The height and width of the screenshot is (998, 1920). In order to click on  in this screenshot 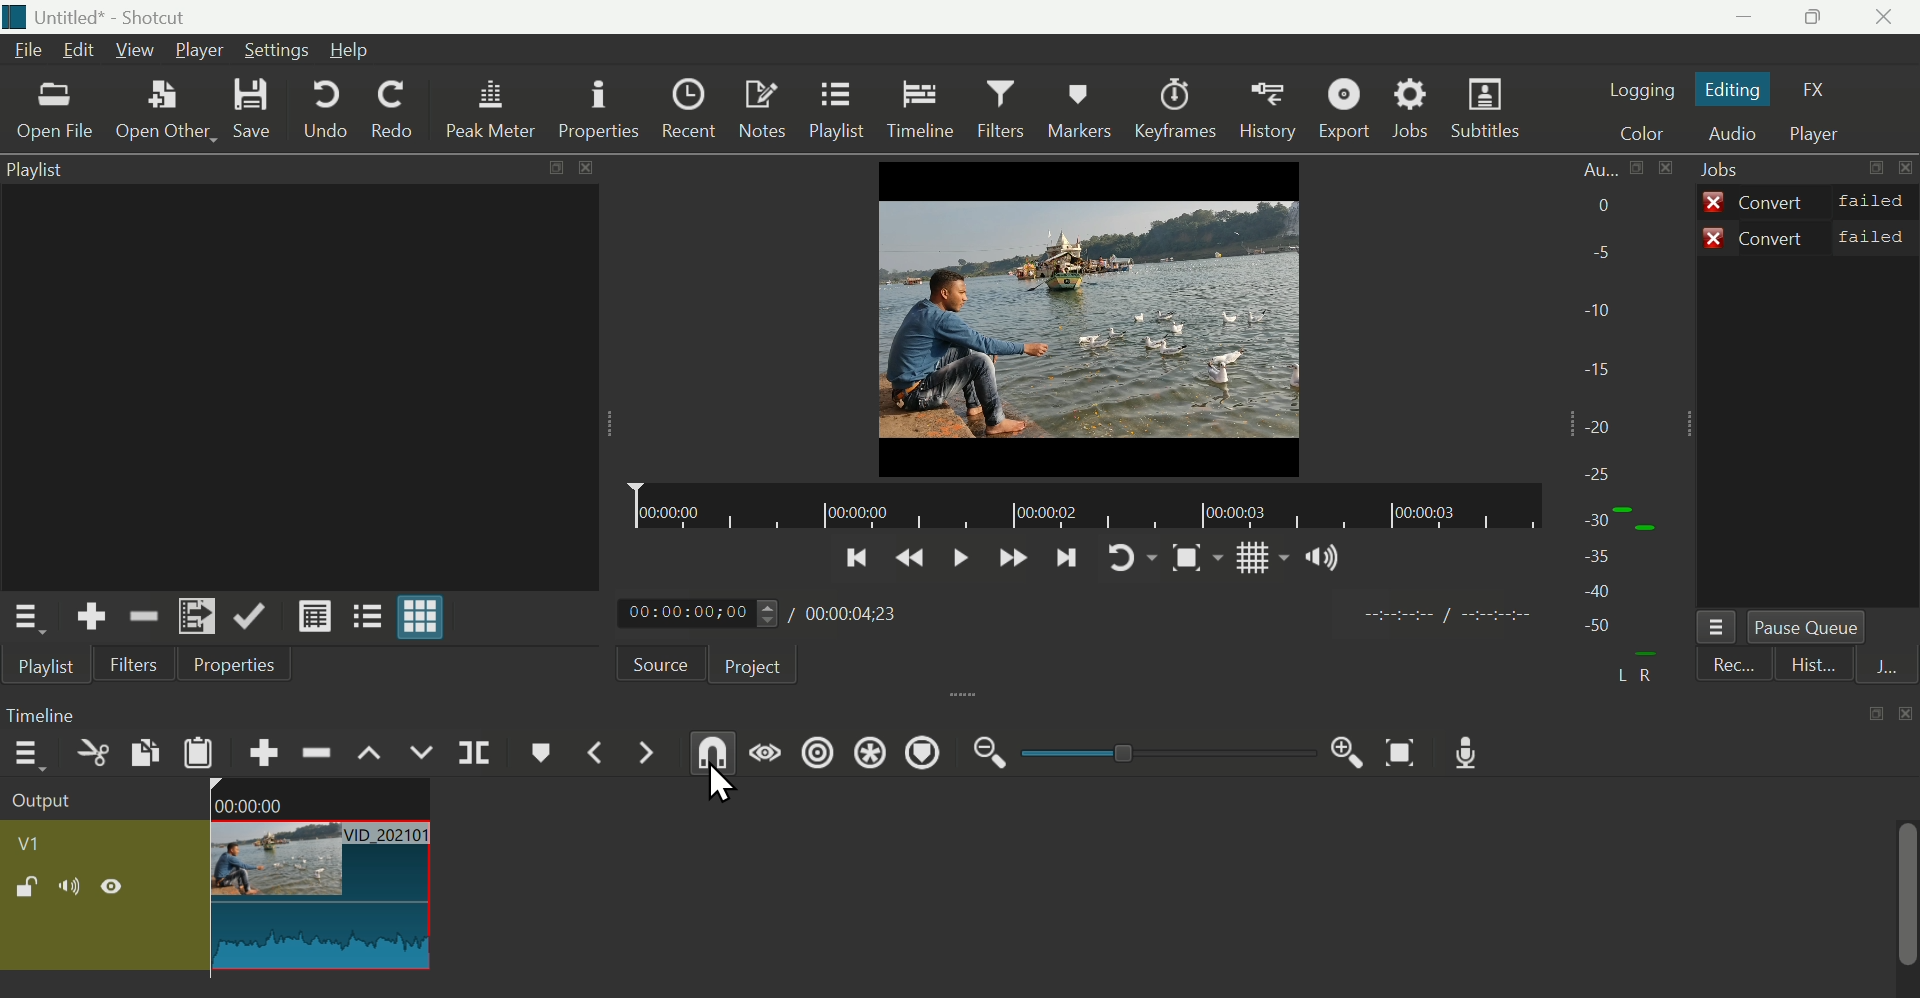, I will do `click(139, 615)`.